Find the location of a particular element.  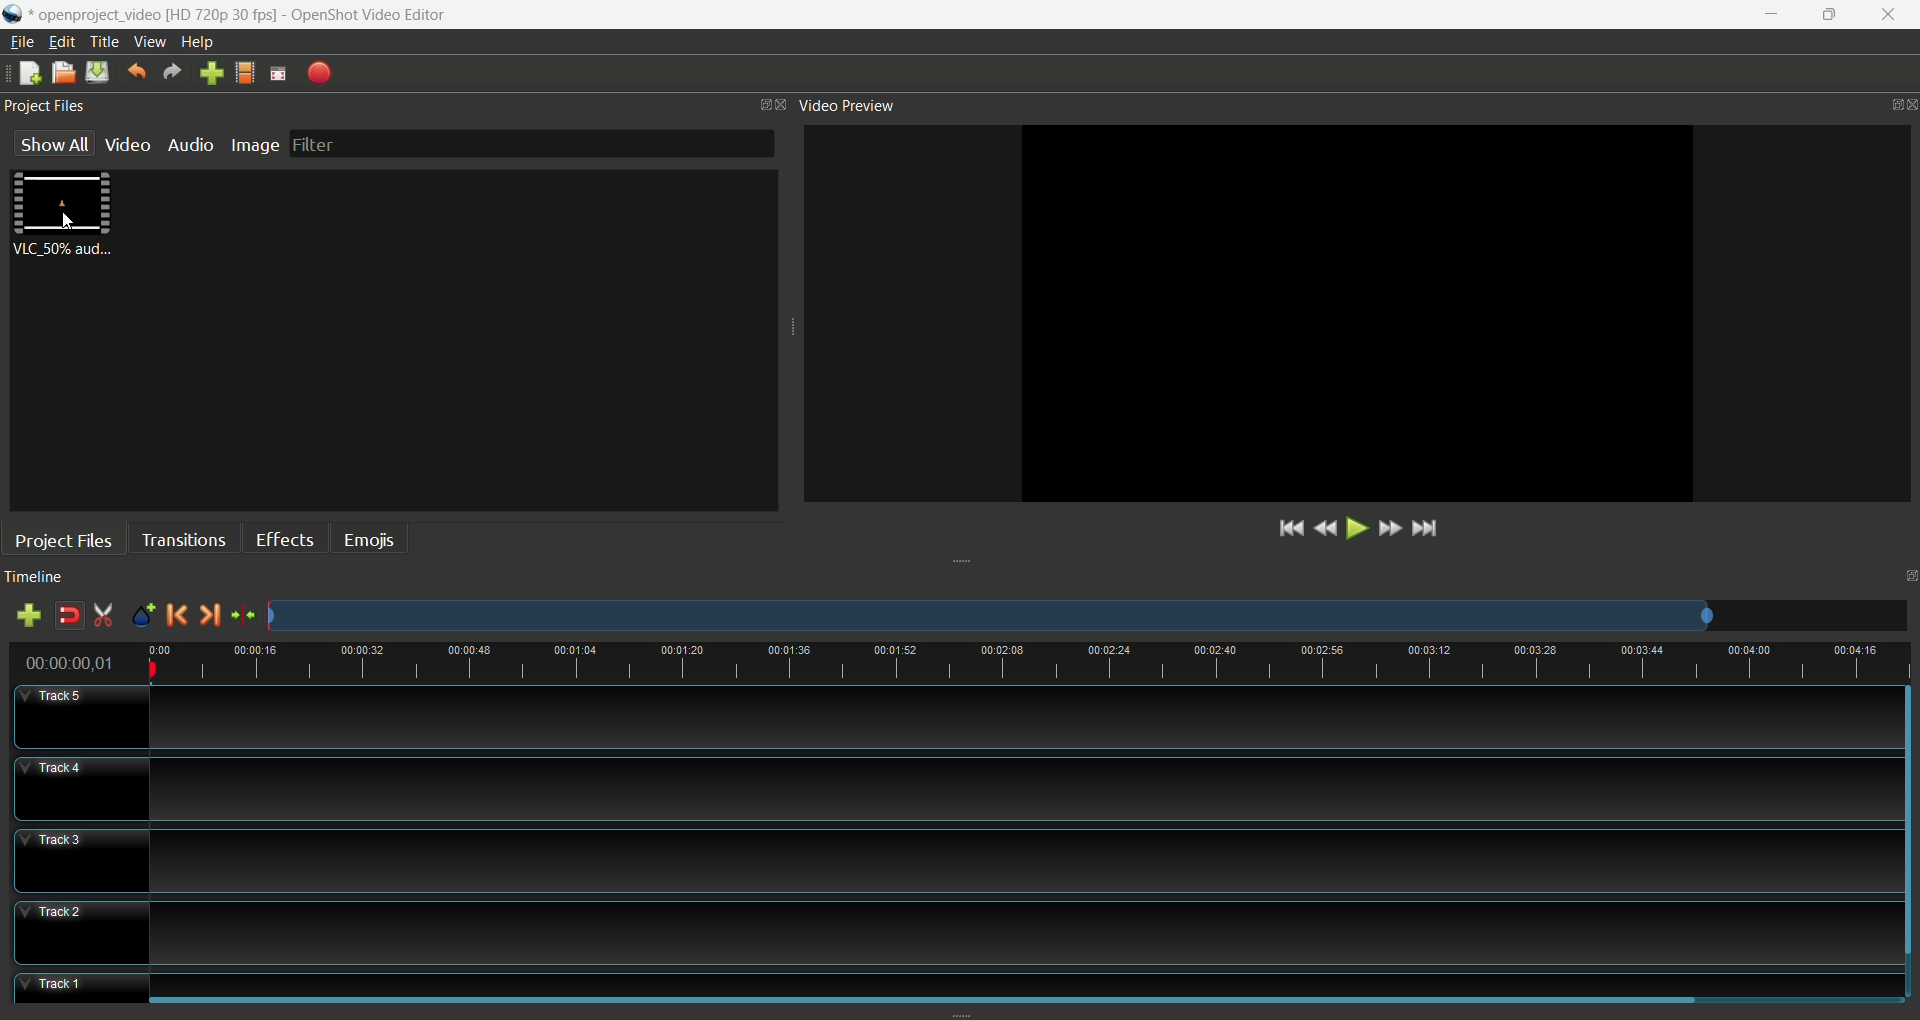

video is located at coordinates (127, 148).